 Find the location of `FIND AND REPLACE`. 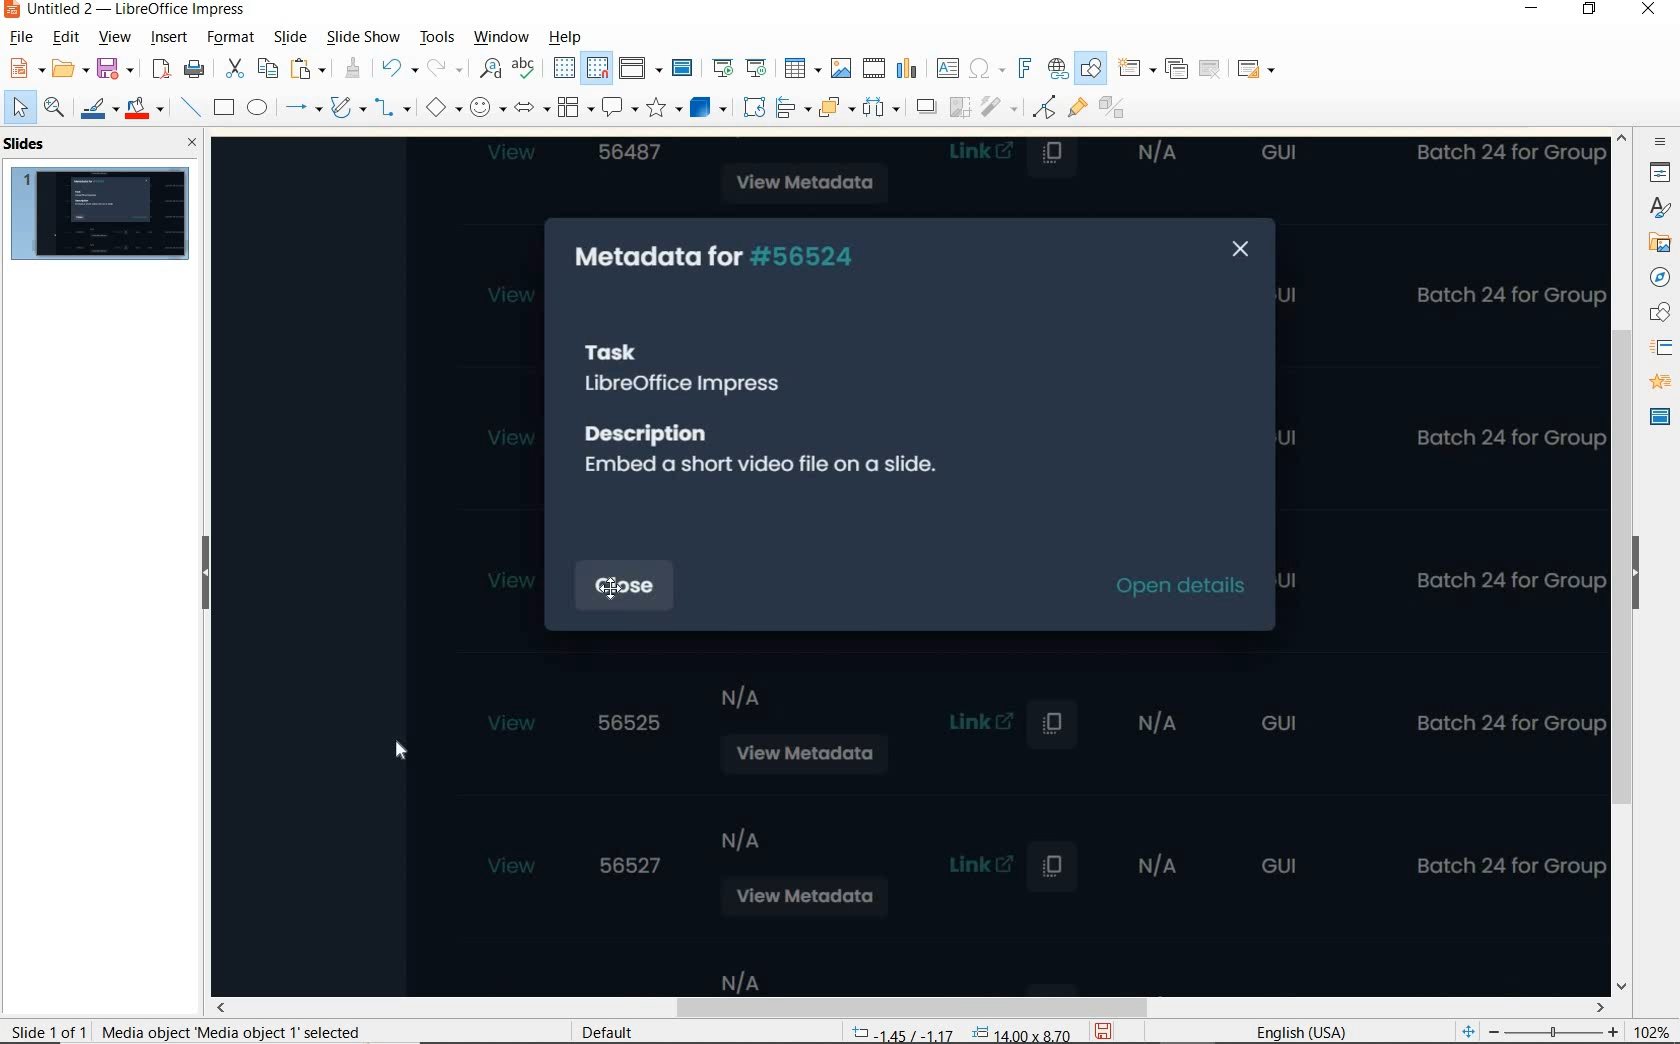

FIND AND REPLACE is located at coordinates (491, 71).